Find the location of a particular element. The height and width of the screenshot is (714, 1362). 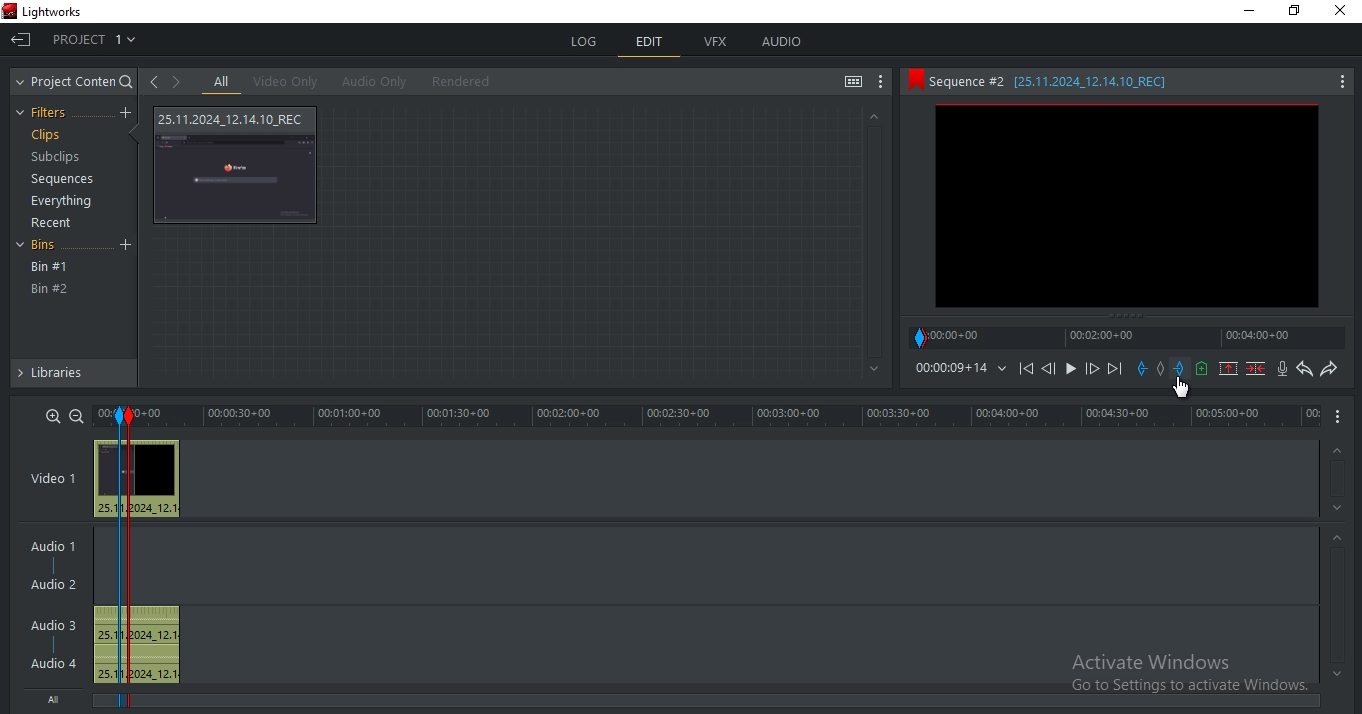

audio is located at coordinates (782, 43).